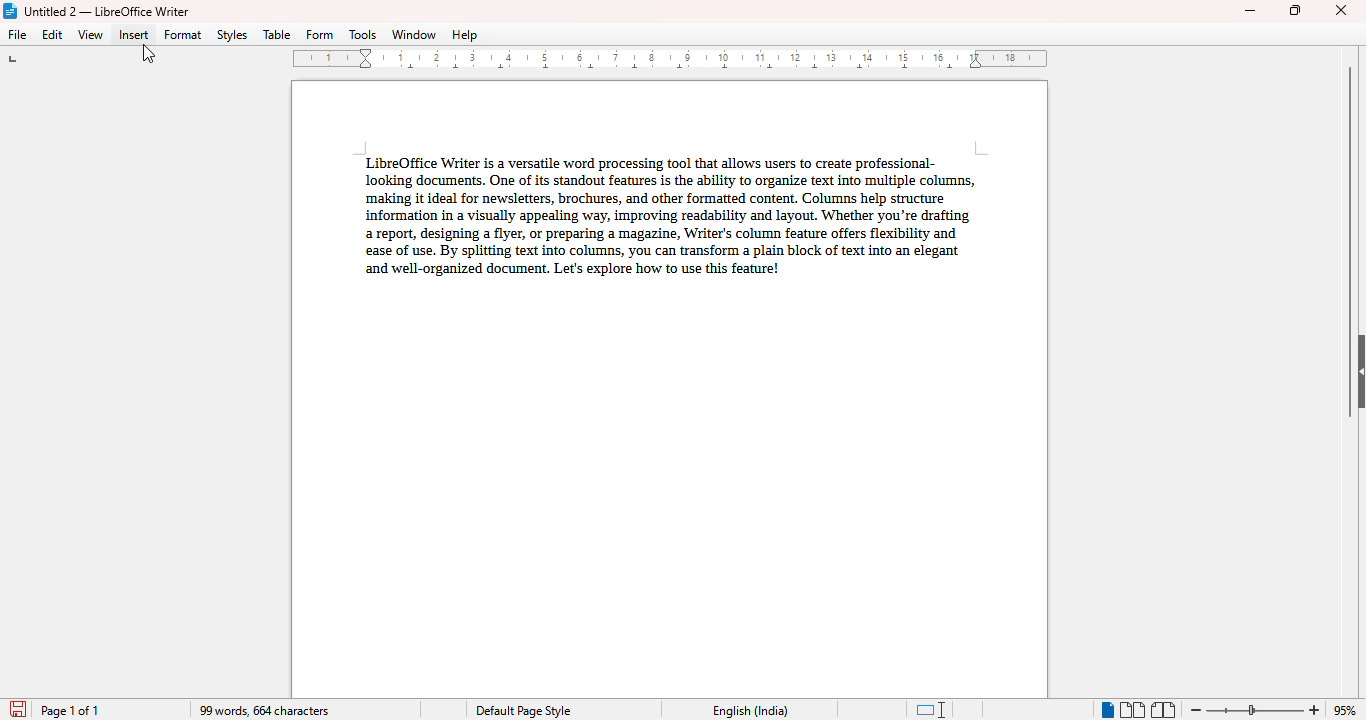  Describe the element at coordinates (54, 34) in the screenshot. I see `edit` at that location.